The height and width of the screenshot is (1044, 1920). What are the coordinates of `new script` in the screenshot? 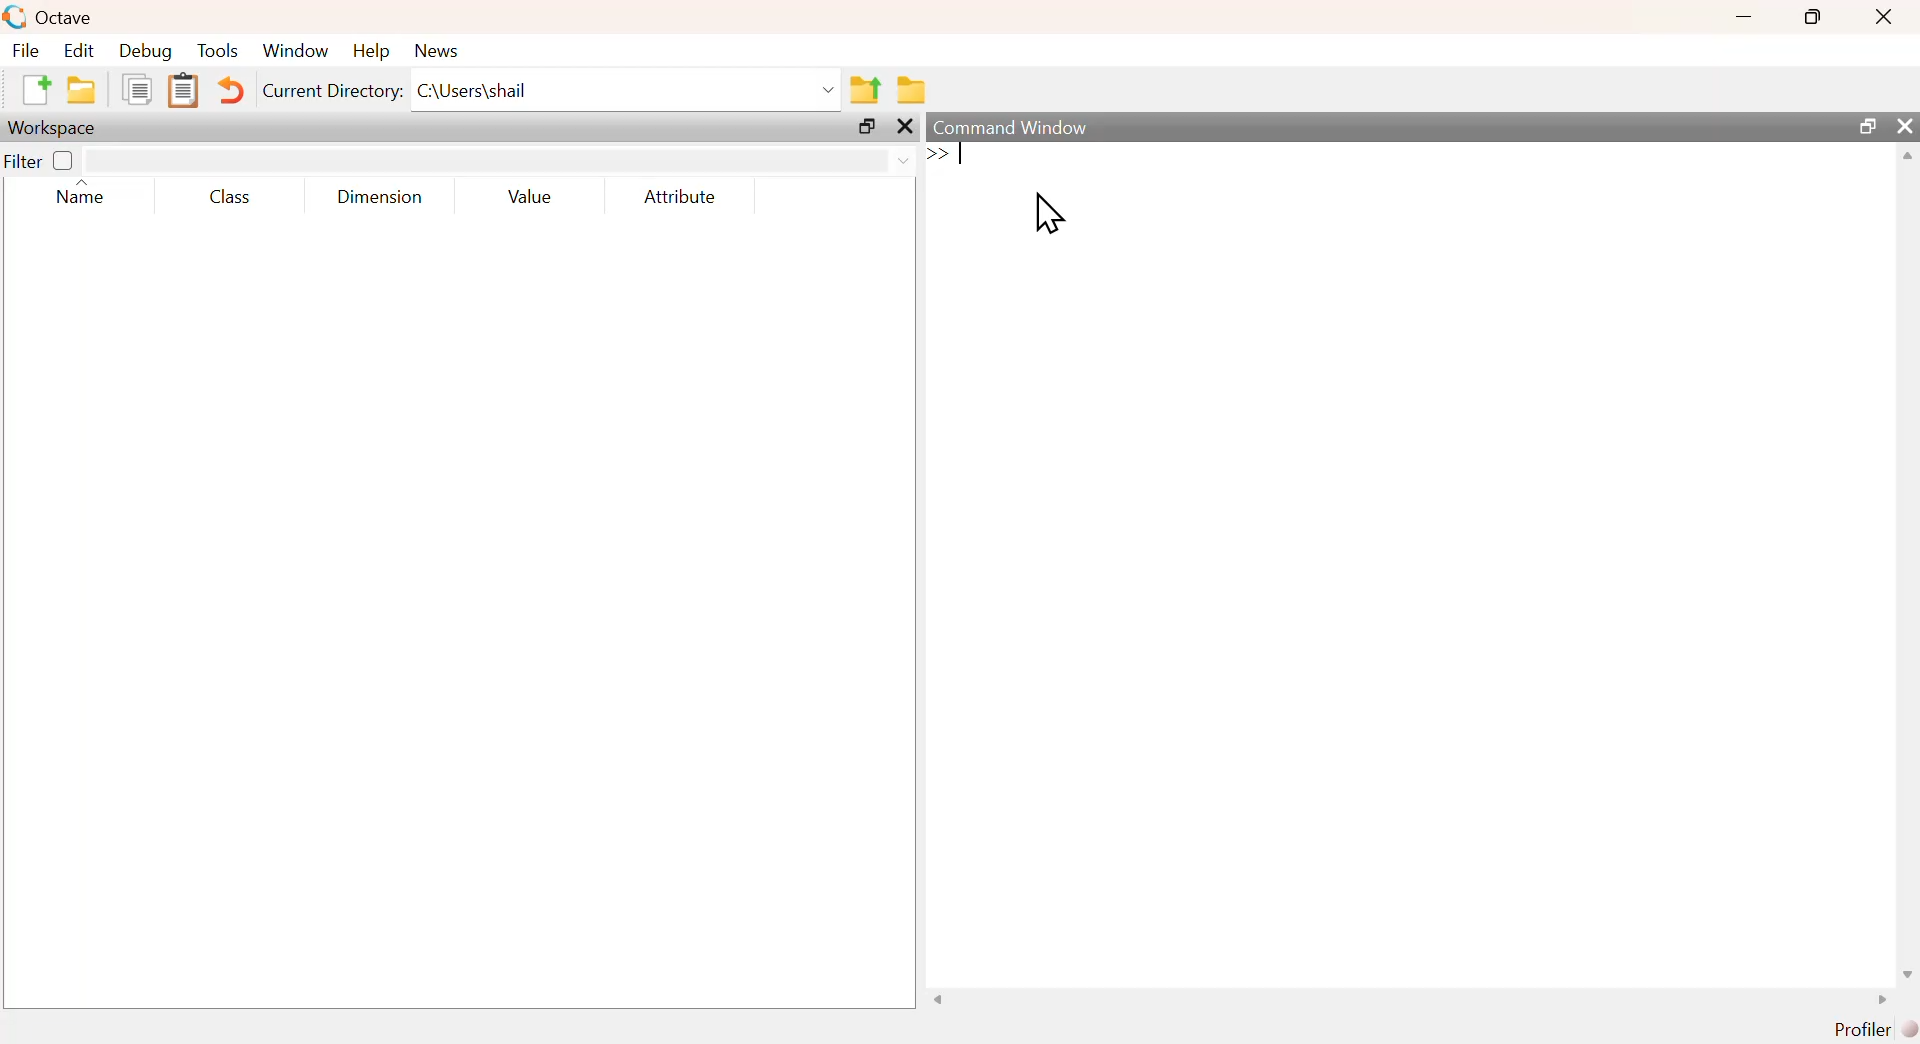 It's located at (37, 92).